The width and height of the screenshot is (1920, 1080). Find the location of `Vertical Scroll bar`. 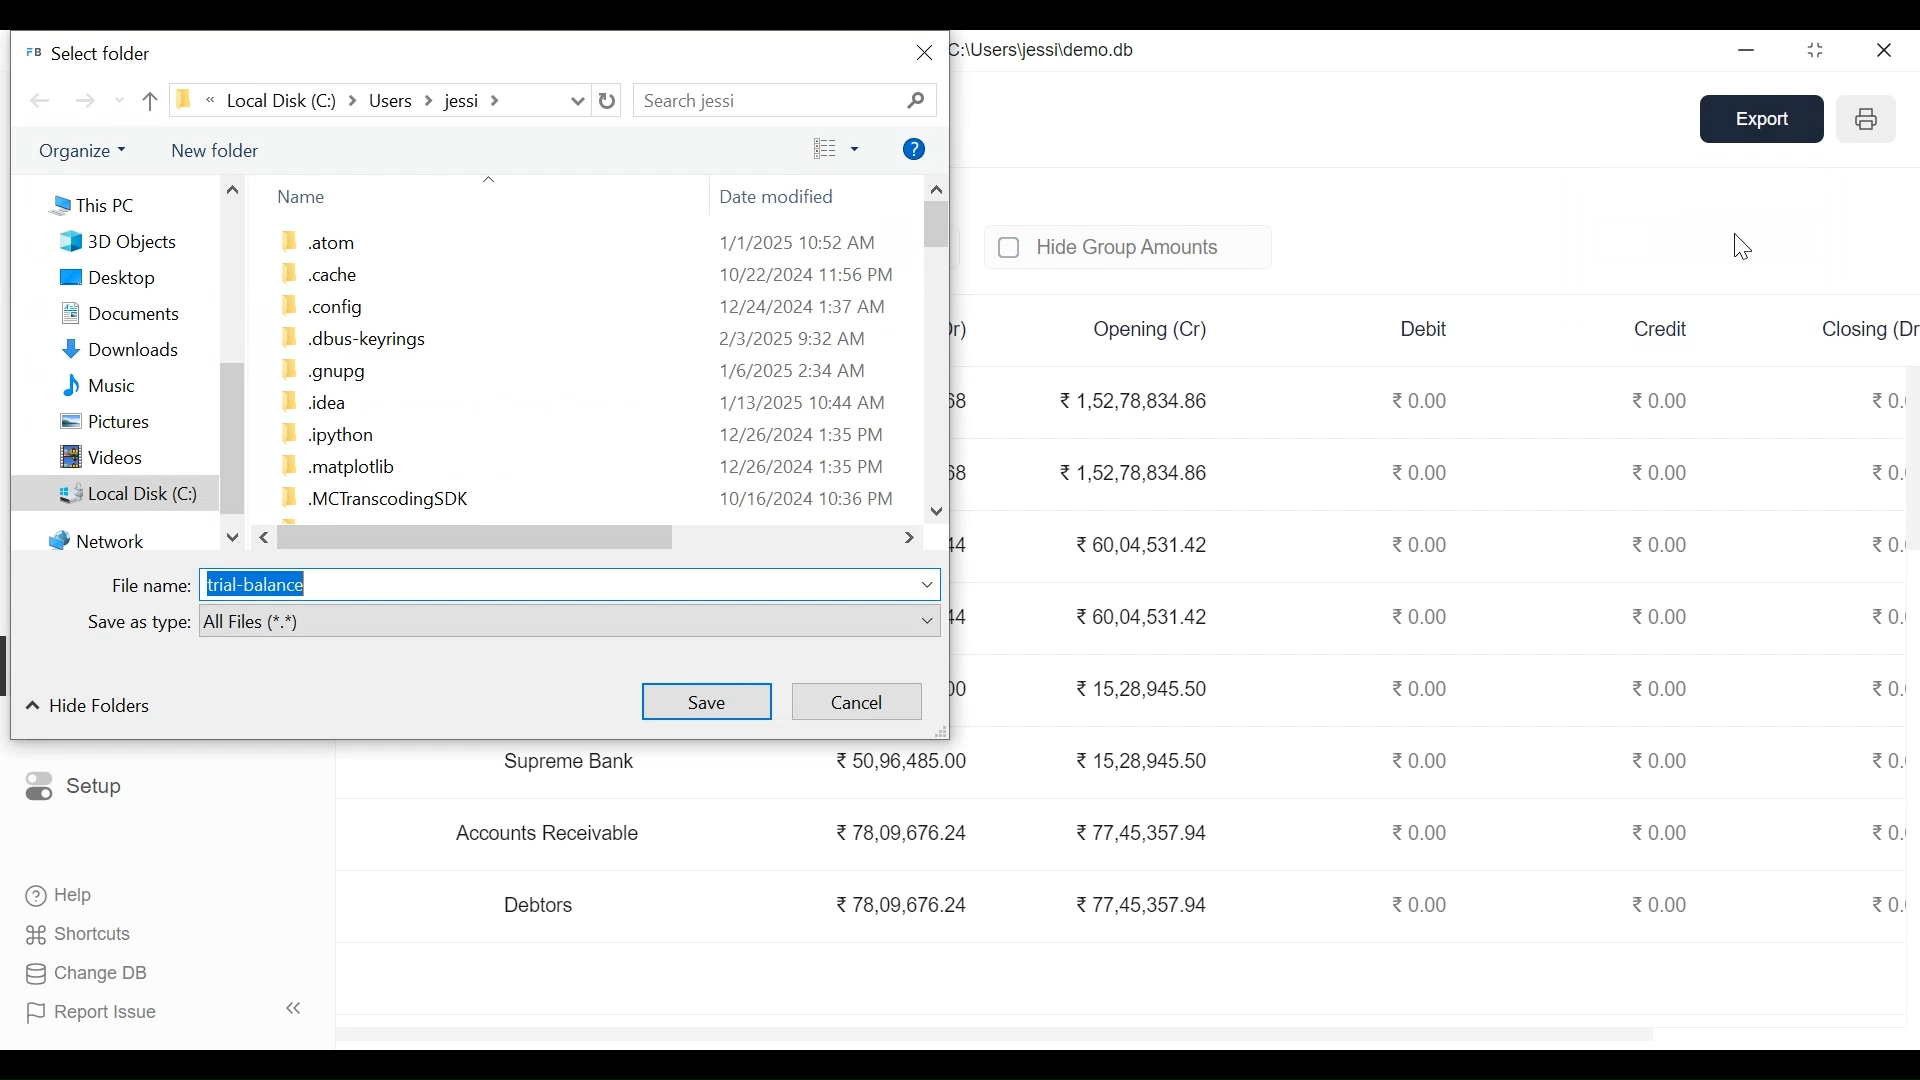

Vertical Scroll bar is located at coordinates (934, 226).